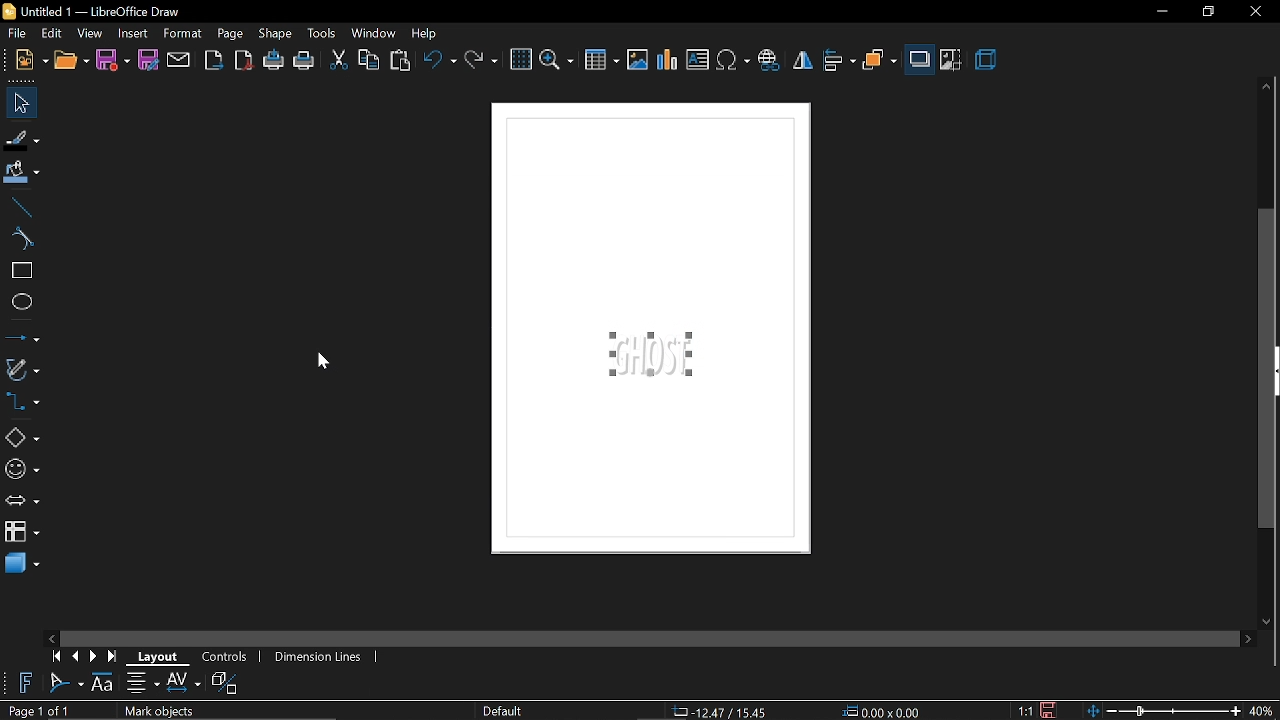  What do you see at coordinates (22, 337) in the screenshot?
I see `lines and arrow` at bounding box center [22, 337].